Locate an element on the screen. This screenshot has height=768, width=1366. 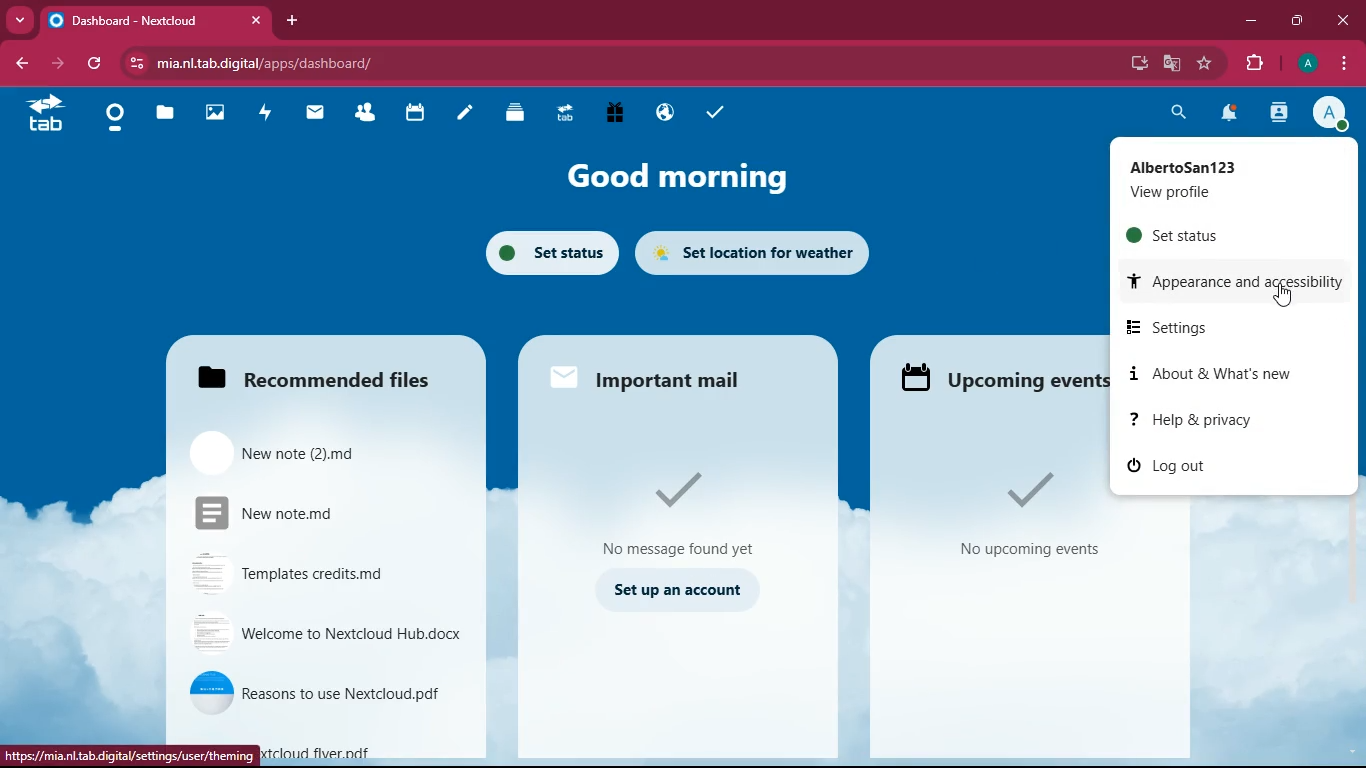
new note.md is located at coordinates (322, 512).